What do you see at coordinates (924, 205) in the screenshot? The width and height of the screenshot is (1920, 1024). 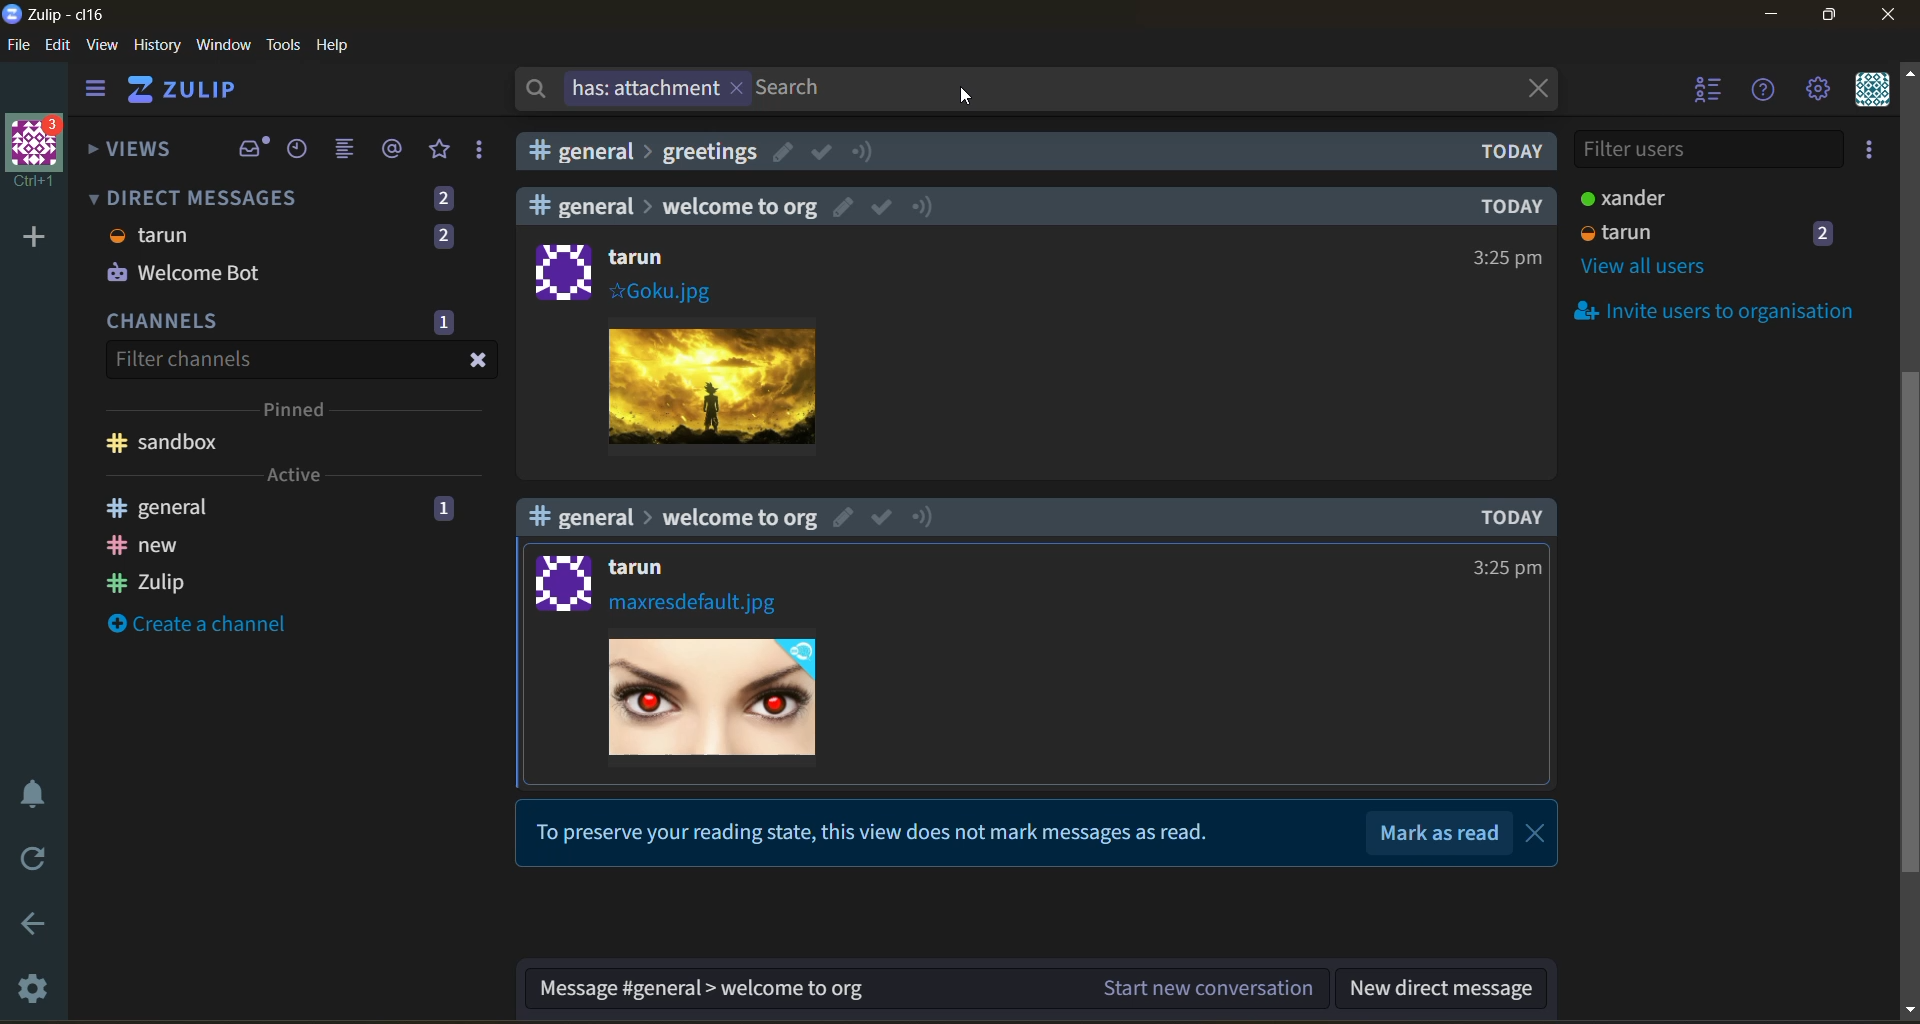 I see `notify` at bounding box center [924, 205].